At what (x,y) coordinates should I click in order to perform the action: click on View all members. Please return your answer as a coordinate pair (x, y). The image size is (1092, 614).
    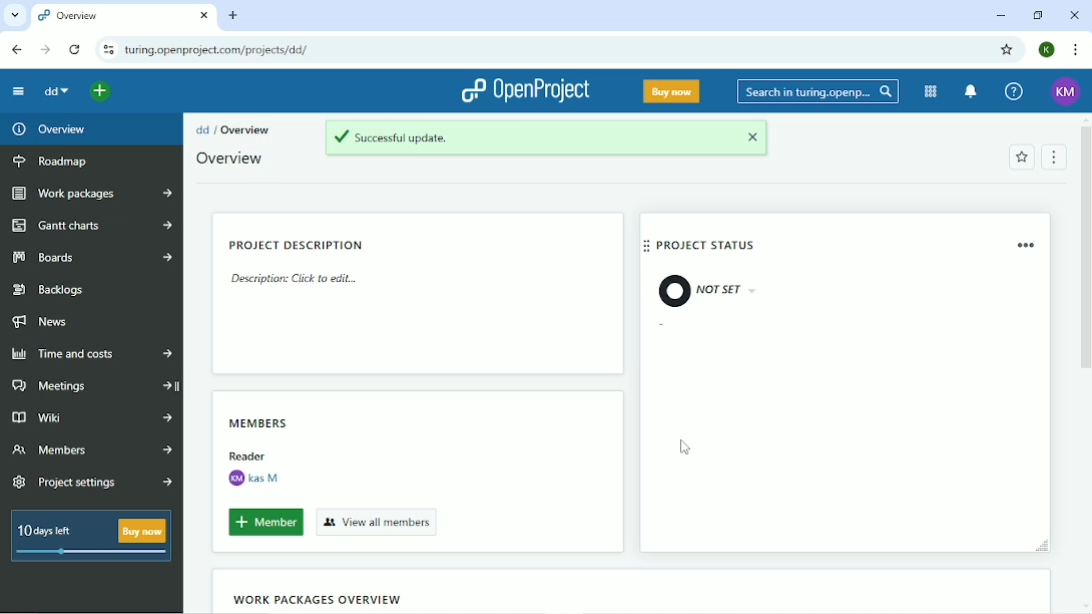
    Looking at the image, I should click on (379, 522).